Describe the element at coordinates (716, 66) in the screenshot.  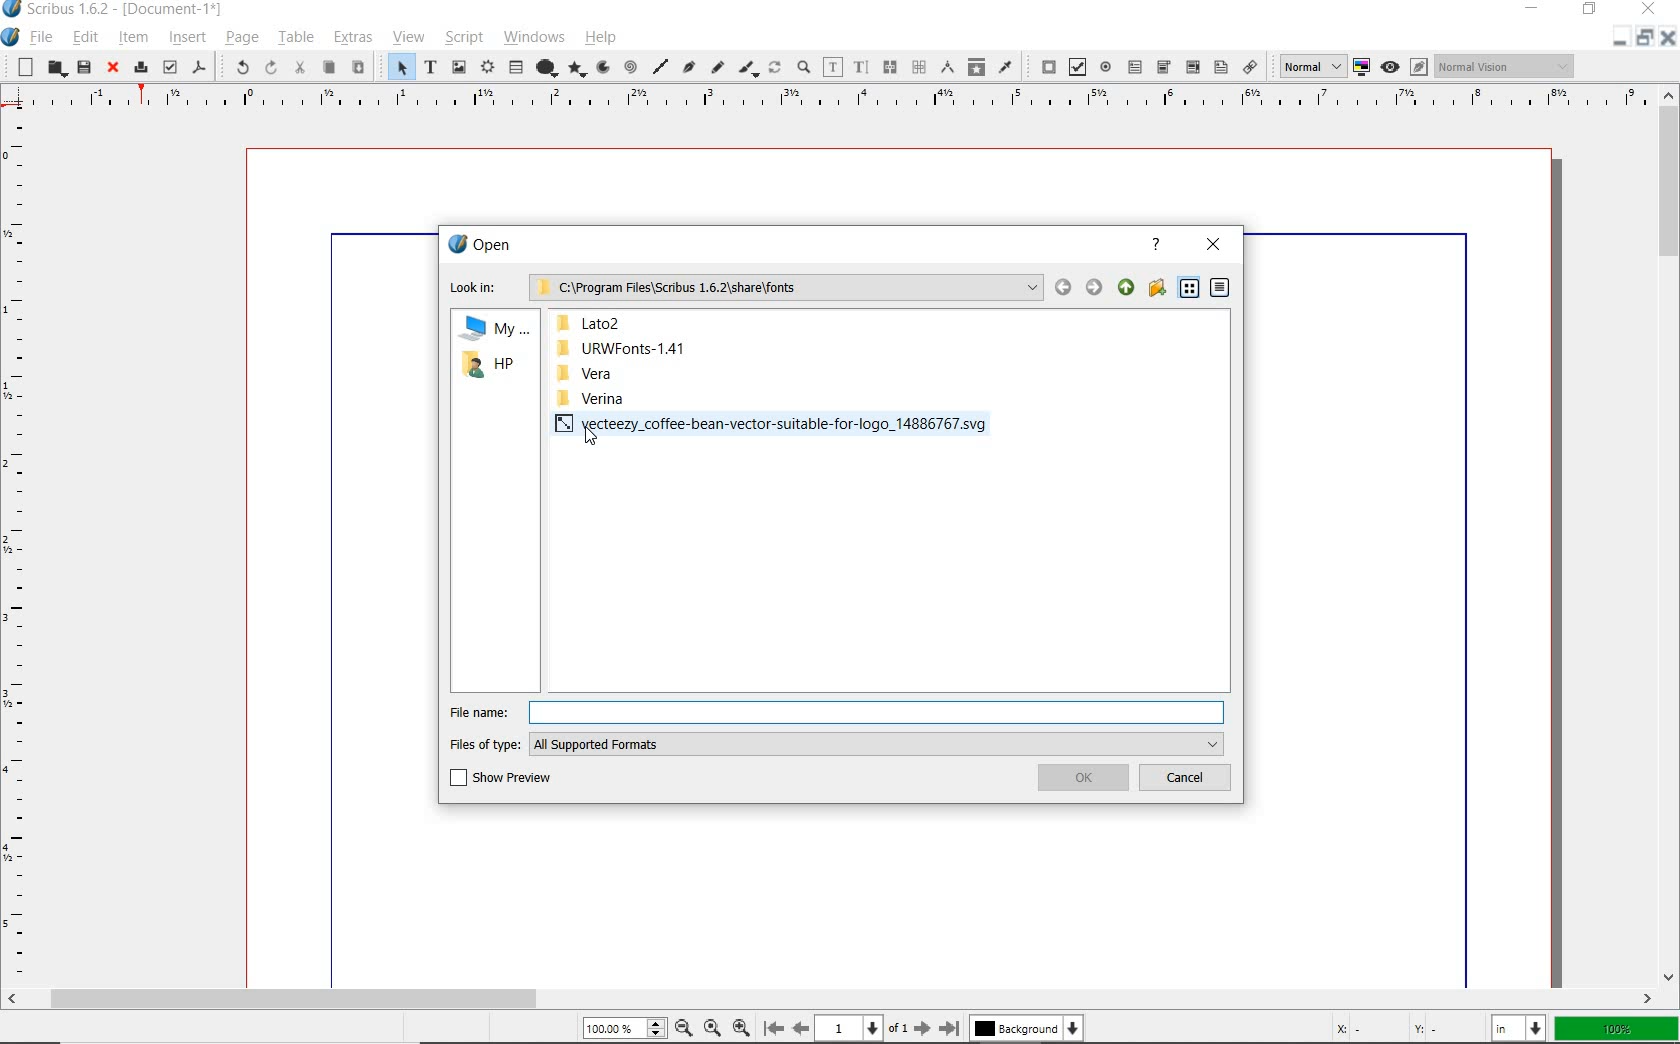
I see `freehand line` at that location.